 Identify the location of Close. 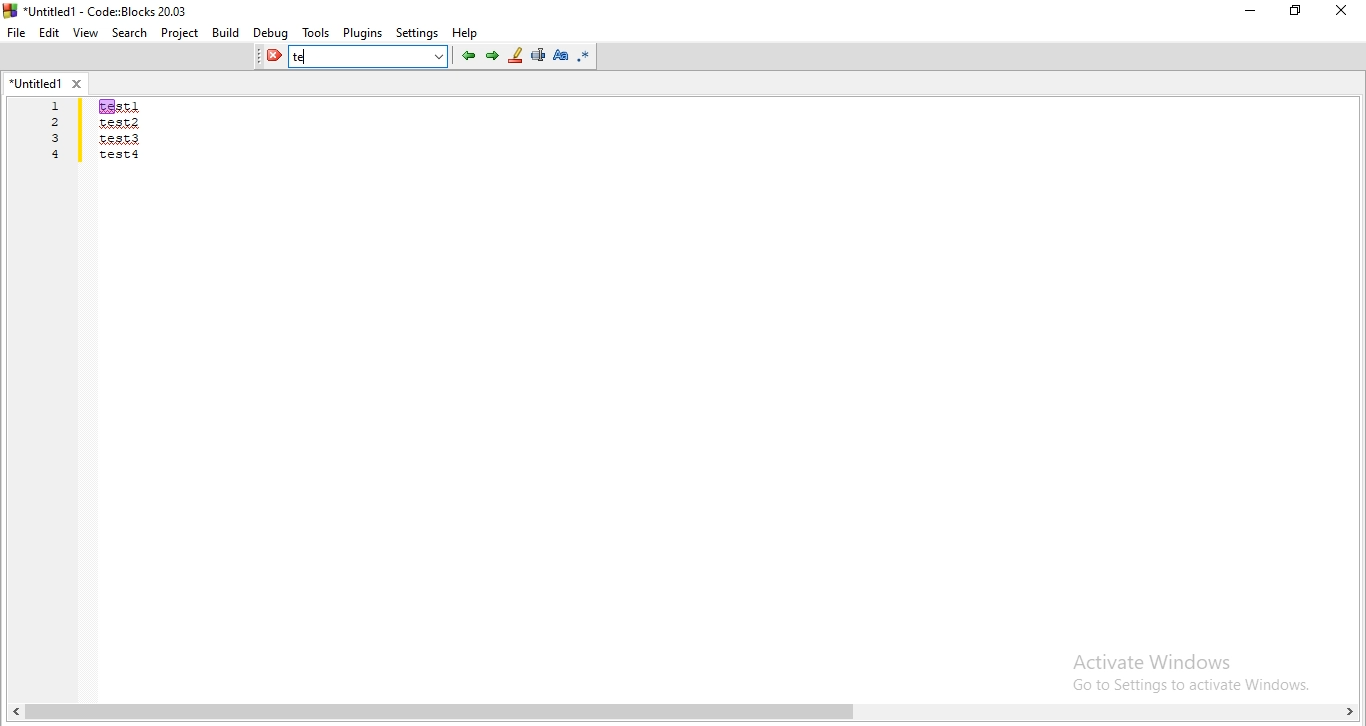
(1343, 12).